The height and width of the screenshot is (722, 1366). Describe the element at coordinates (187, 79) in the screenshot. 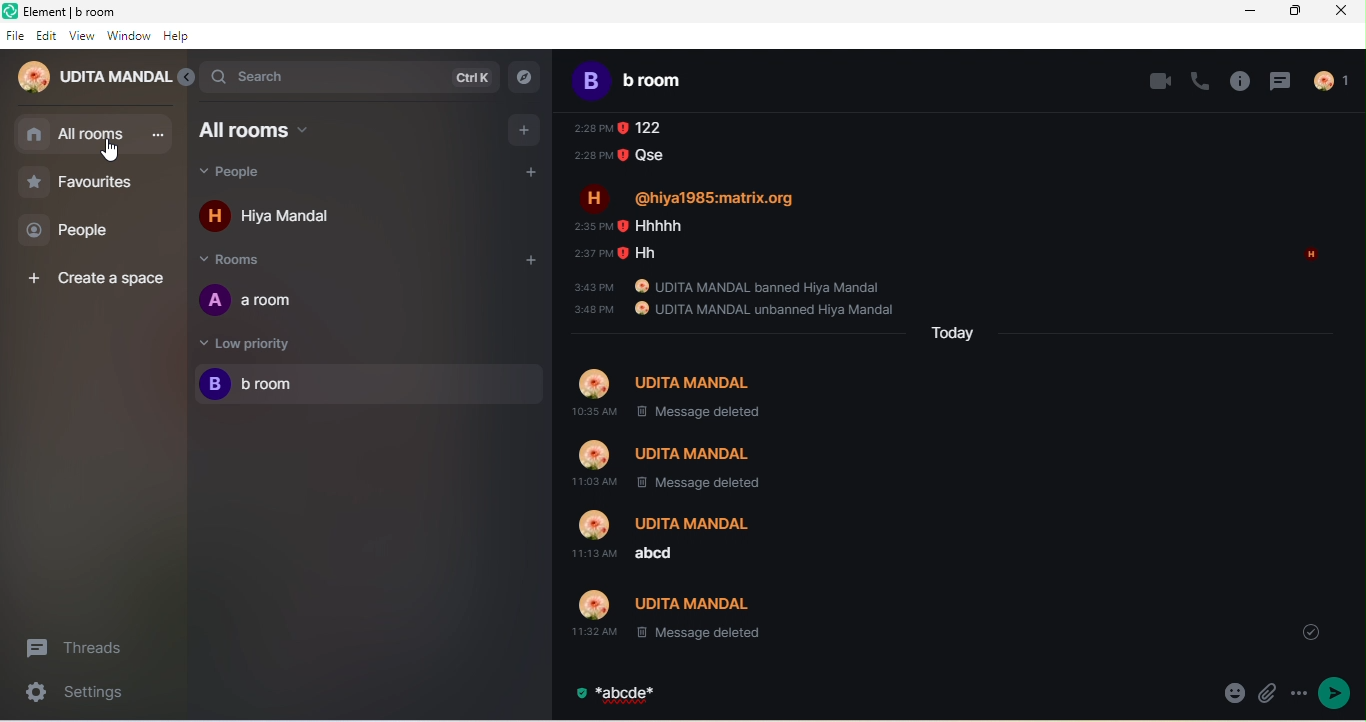

I see `expand` at that location.